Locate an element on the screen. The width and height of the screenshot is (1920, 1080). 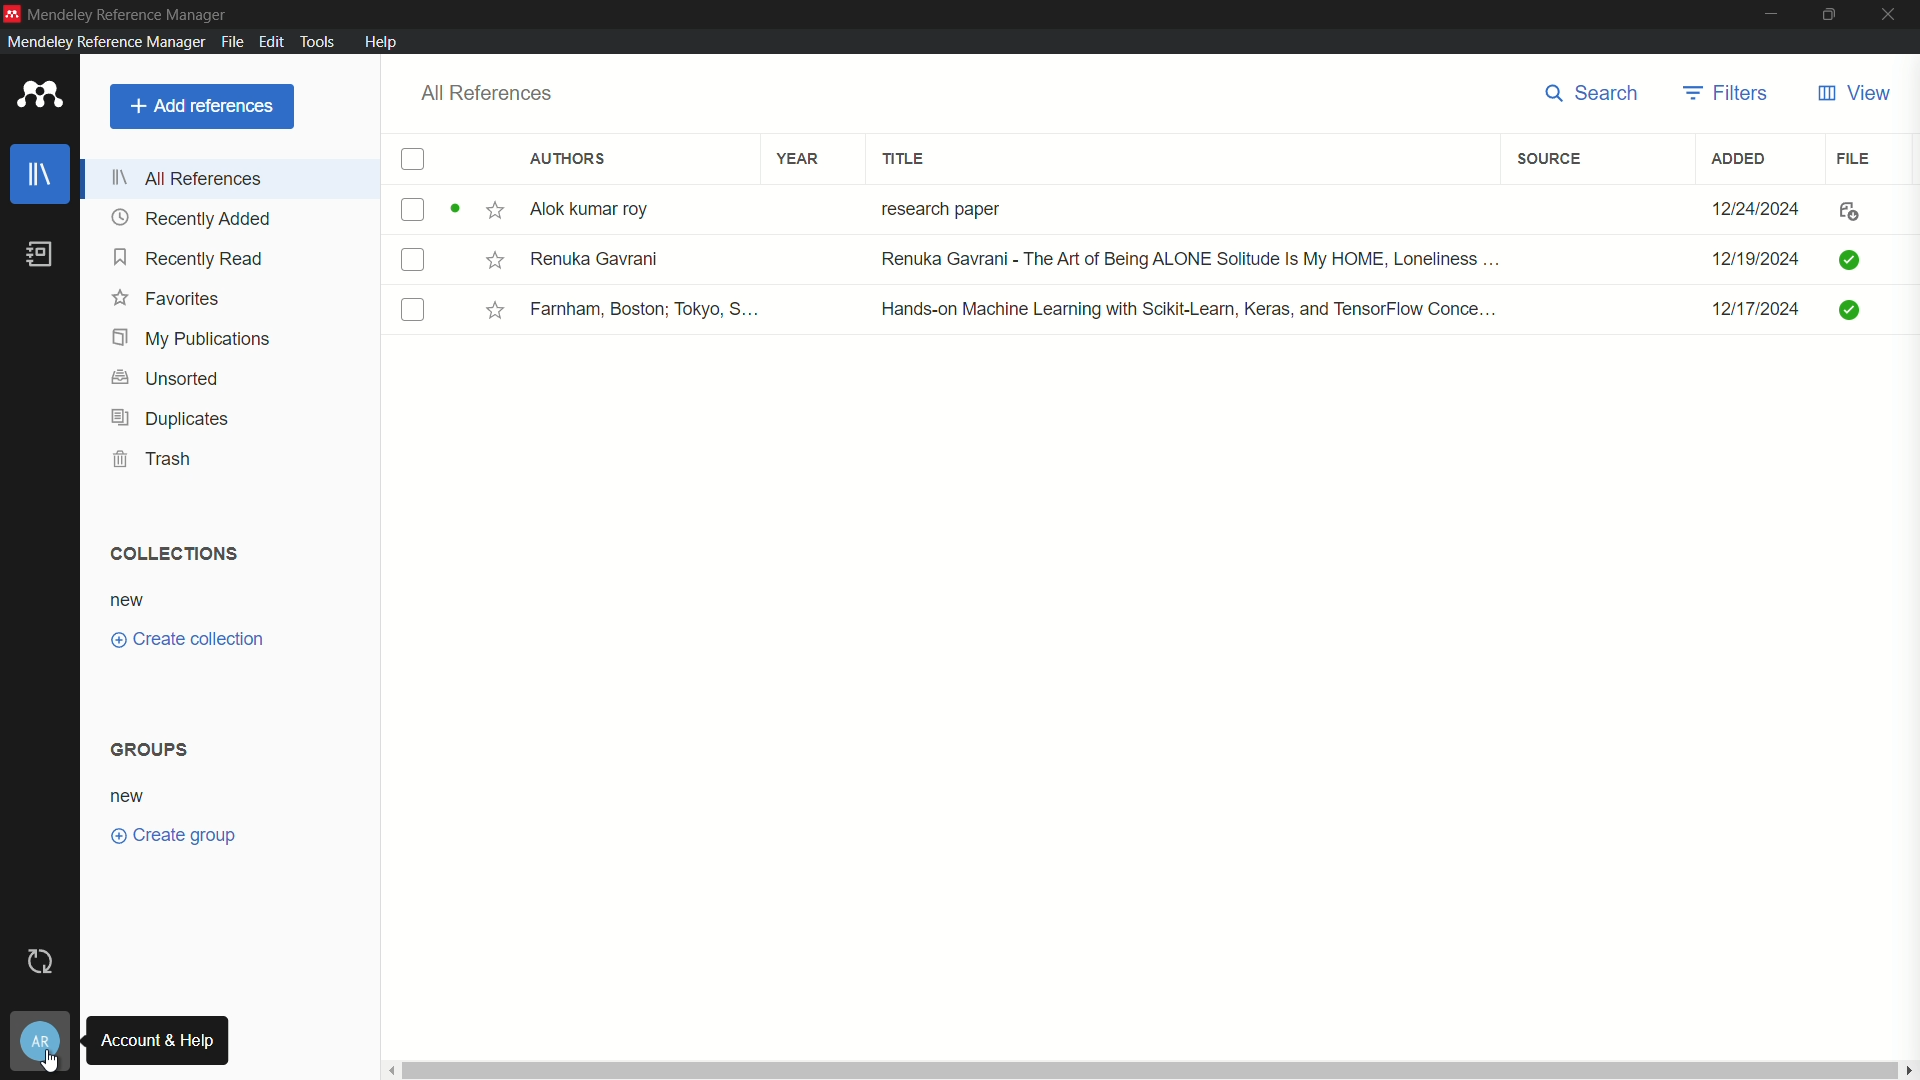
check is located at coordinates (407, 208).